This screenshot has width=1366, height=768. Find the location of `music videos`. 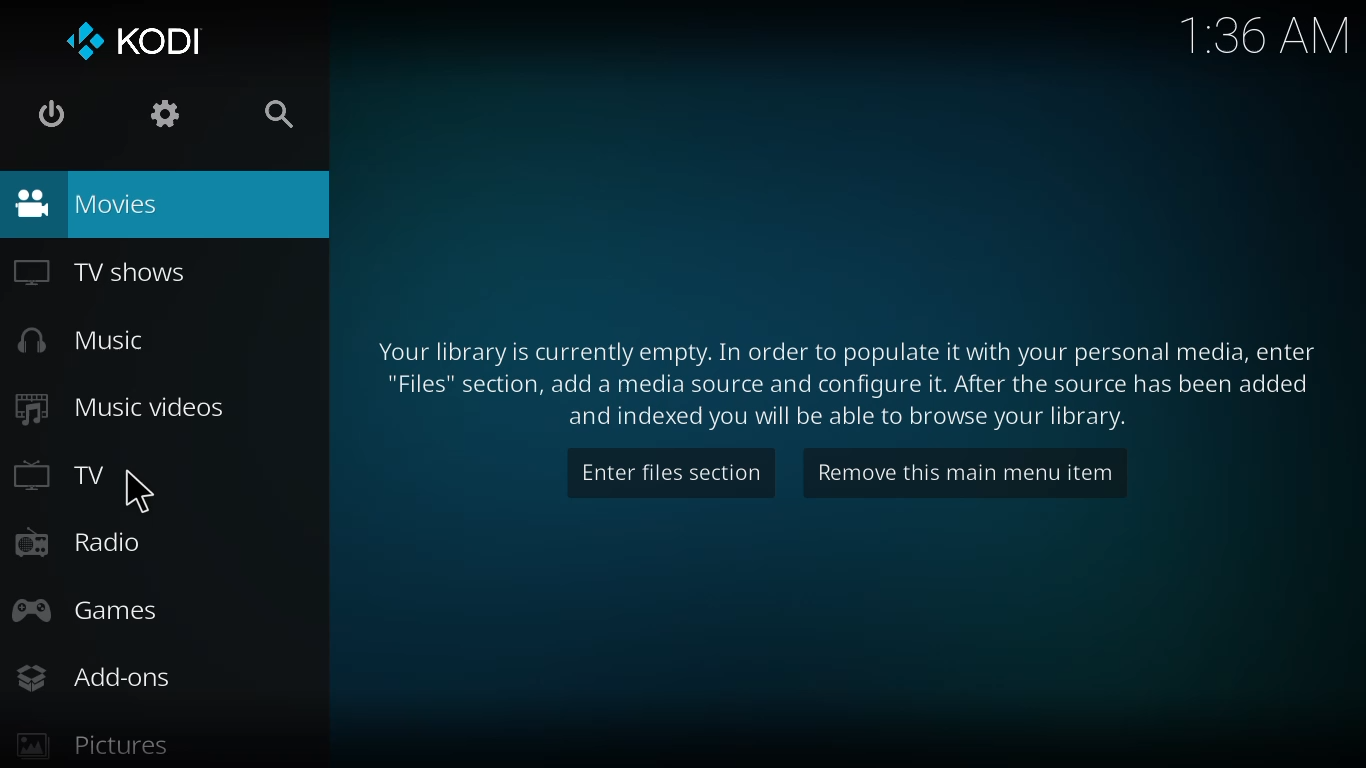

music videos is located at coordinates (120, 407).